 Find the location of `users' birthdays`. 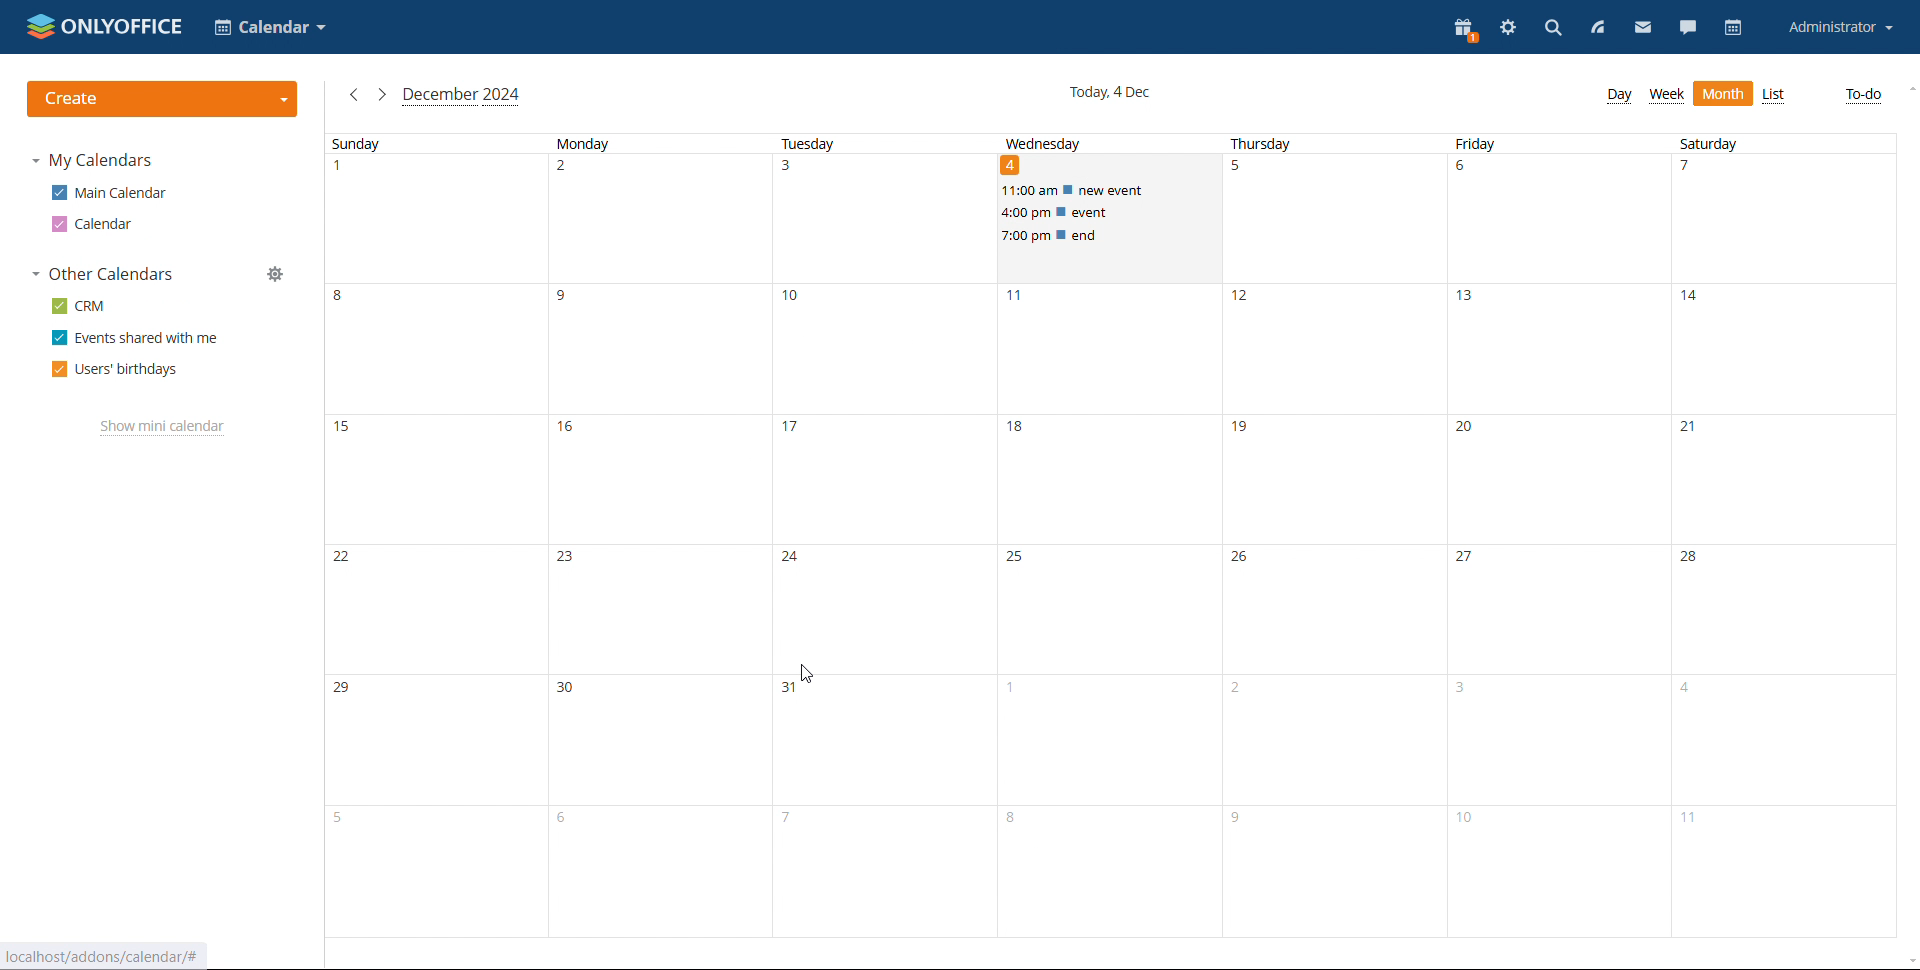

users' birthdays is located at coordinates (118, 370).